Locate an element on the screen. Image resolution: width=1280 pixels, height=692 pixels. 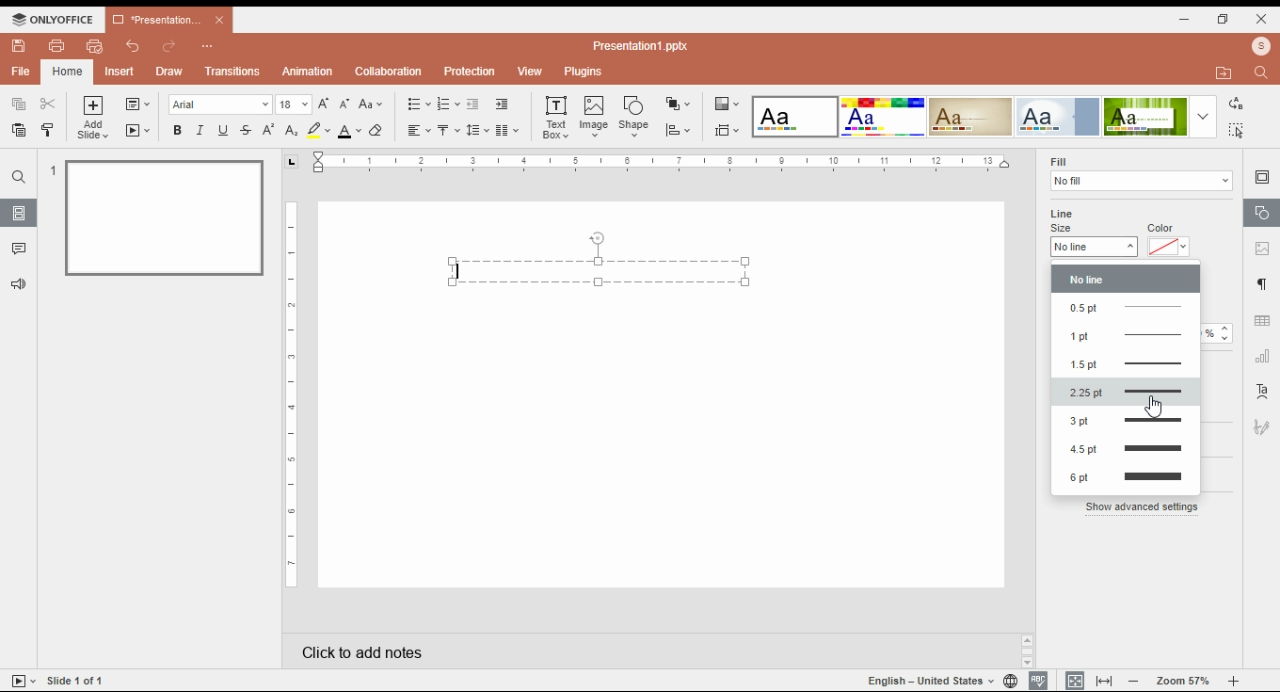
horizontal alignment is located at coordinates (417, 131).